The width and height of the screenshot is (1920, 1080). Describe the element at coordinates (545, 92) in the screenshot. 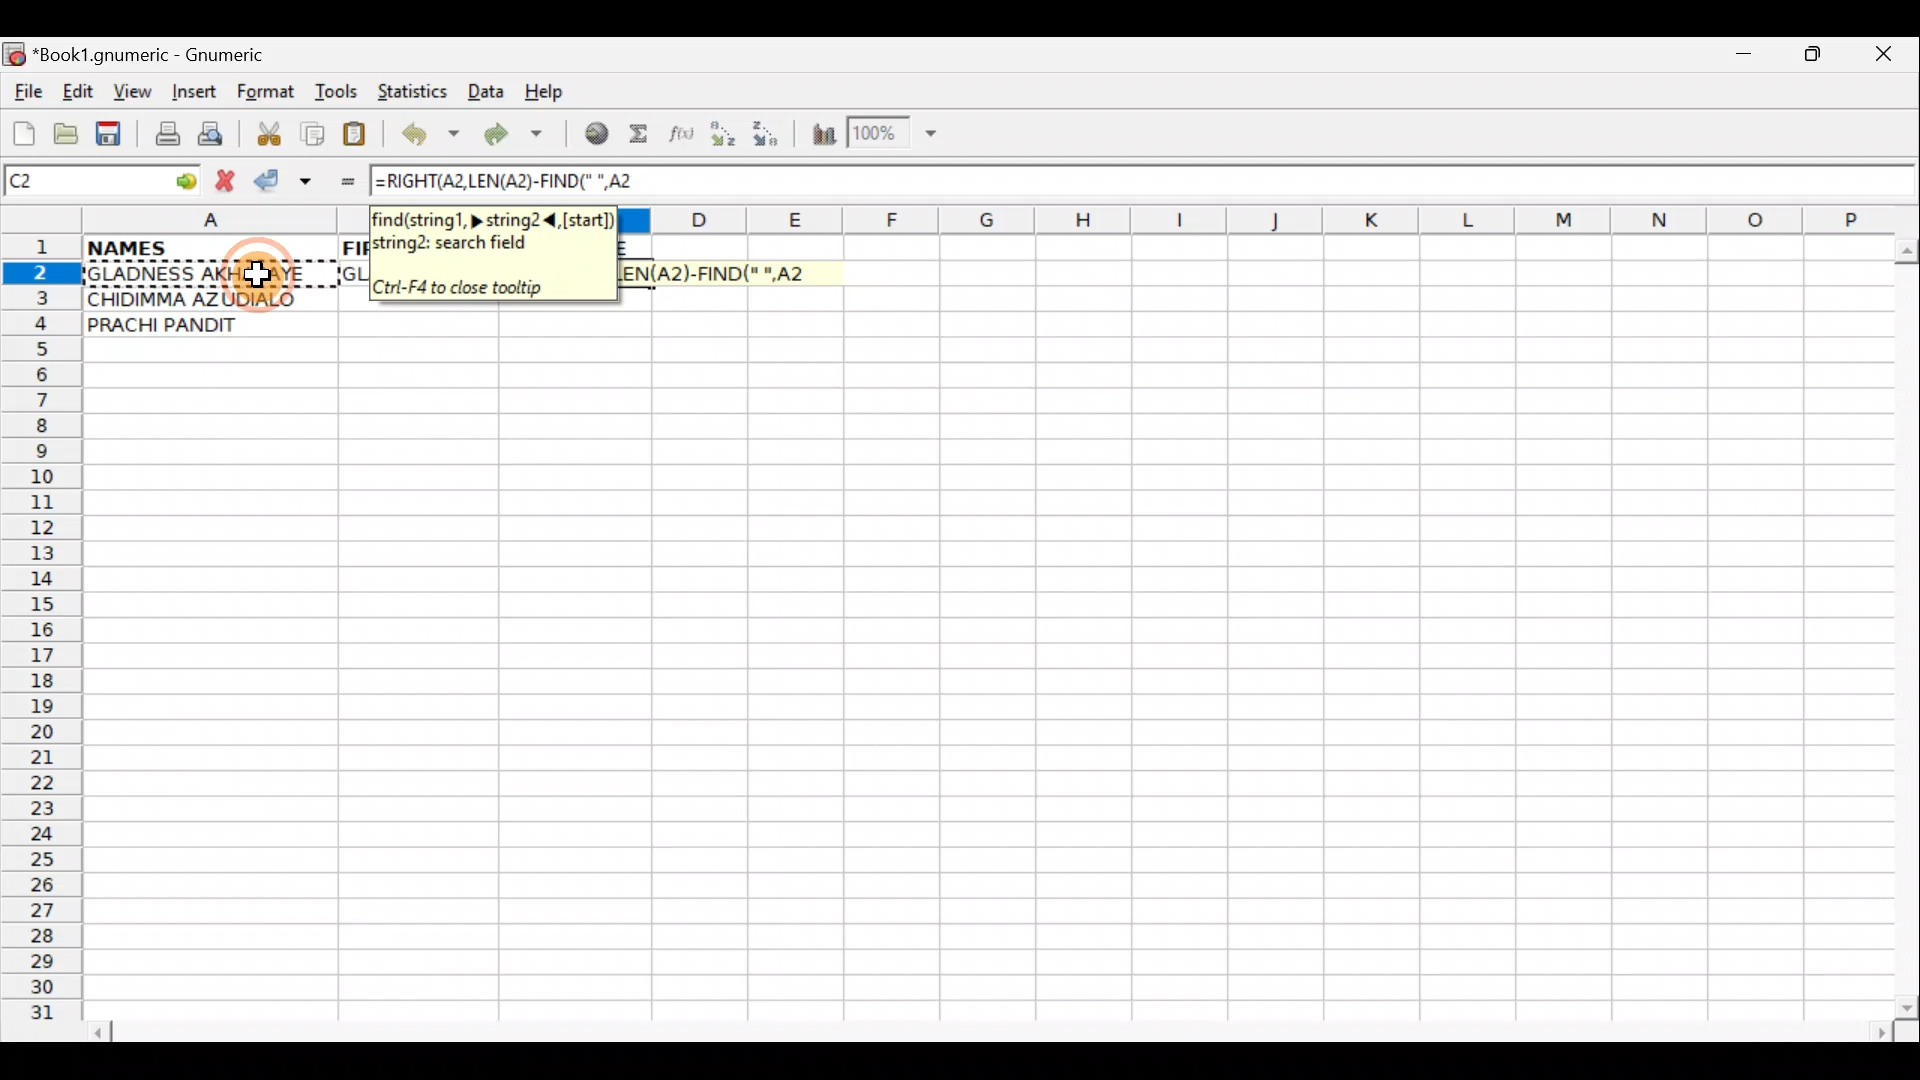

I see `Help` at that location.